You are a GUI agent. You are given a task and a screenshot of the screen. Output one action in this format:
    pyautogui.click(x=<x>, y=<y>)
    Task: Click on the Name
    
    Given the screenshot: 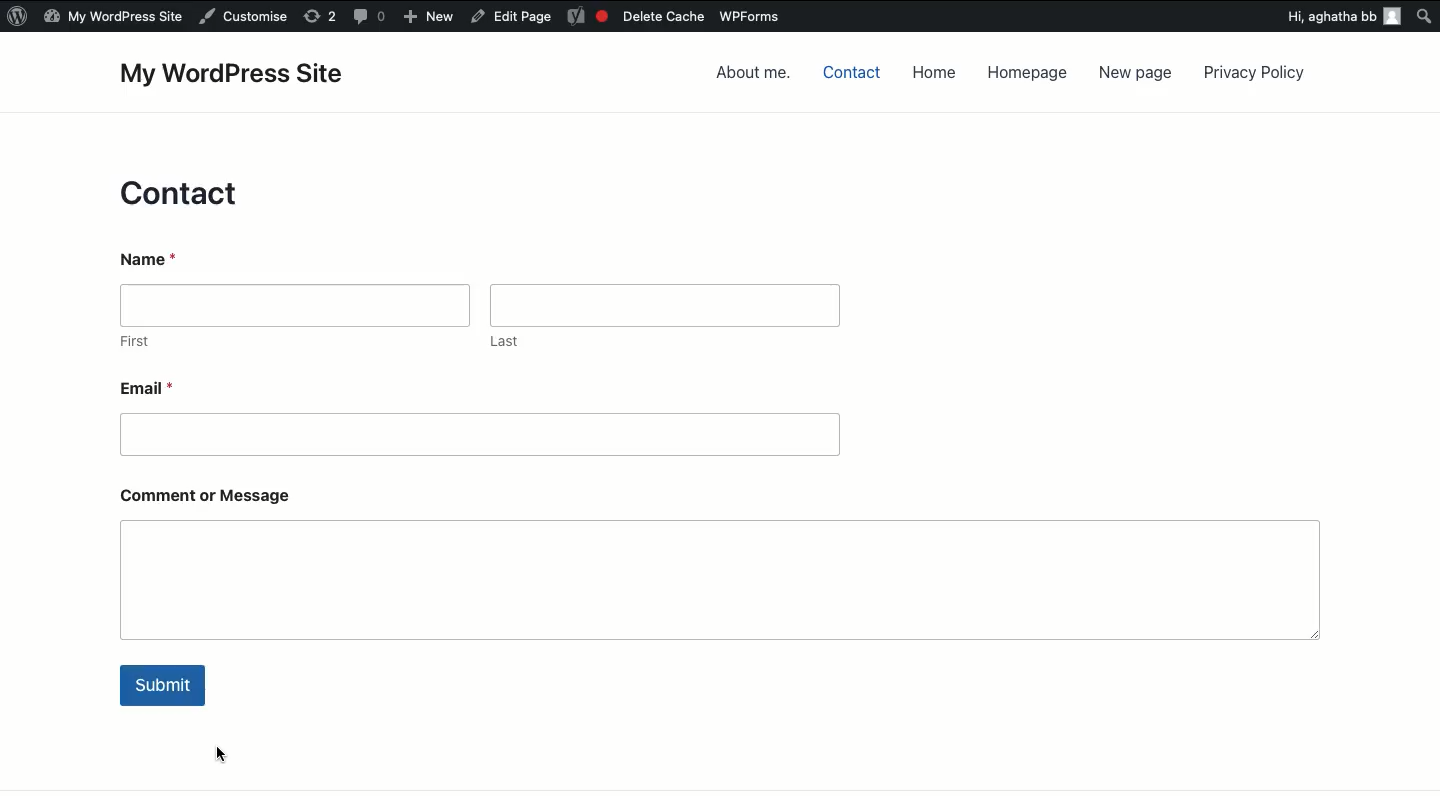 What is the action you would take?
    pyautogui.click(x=154, y=255)
    